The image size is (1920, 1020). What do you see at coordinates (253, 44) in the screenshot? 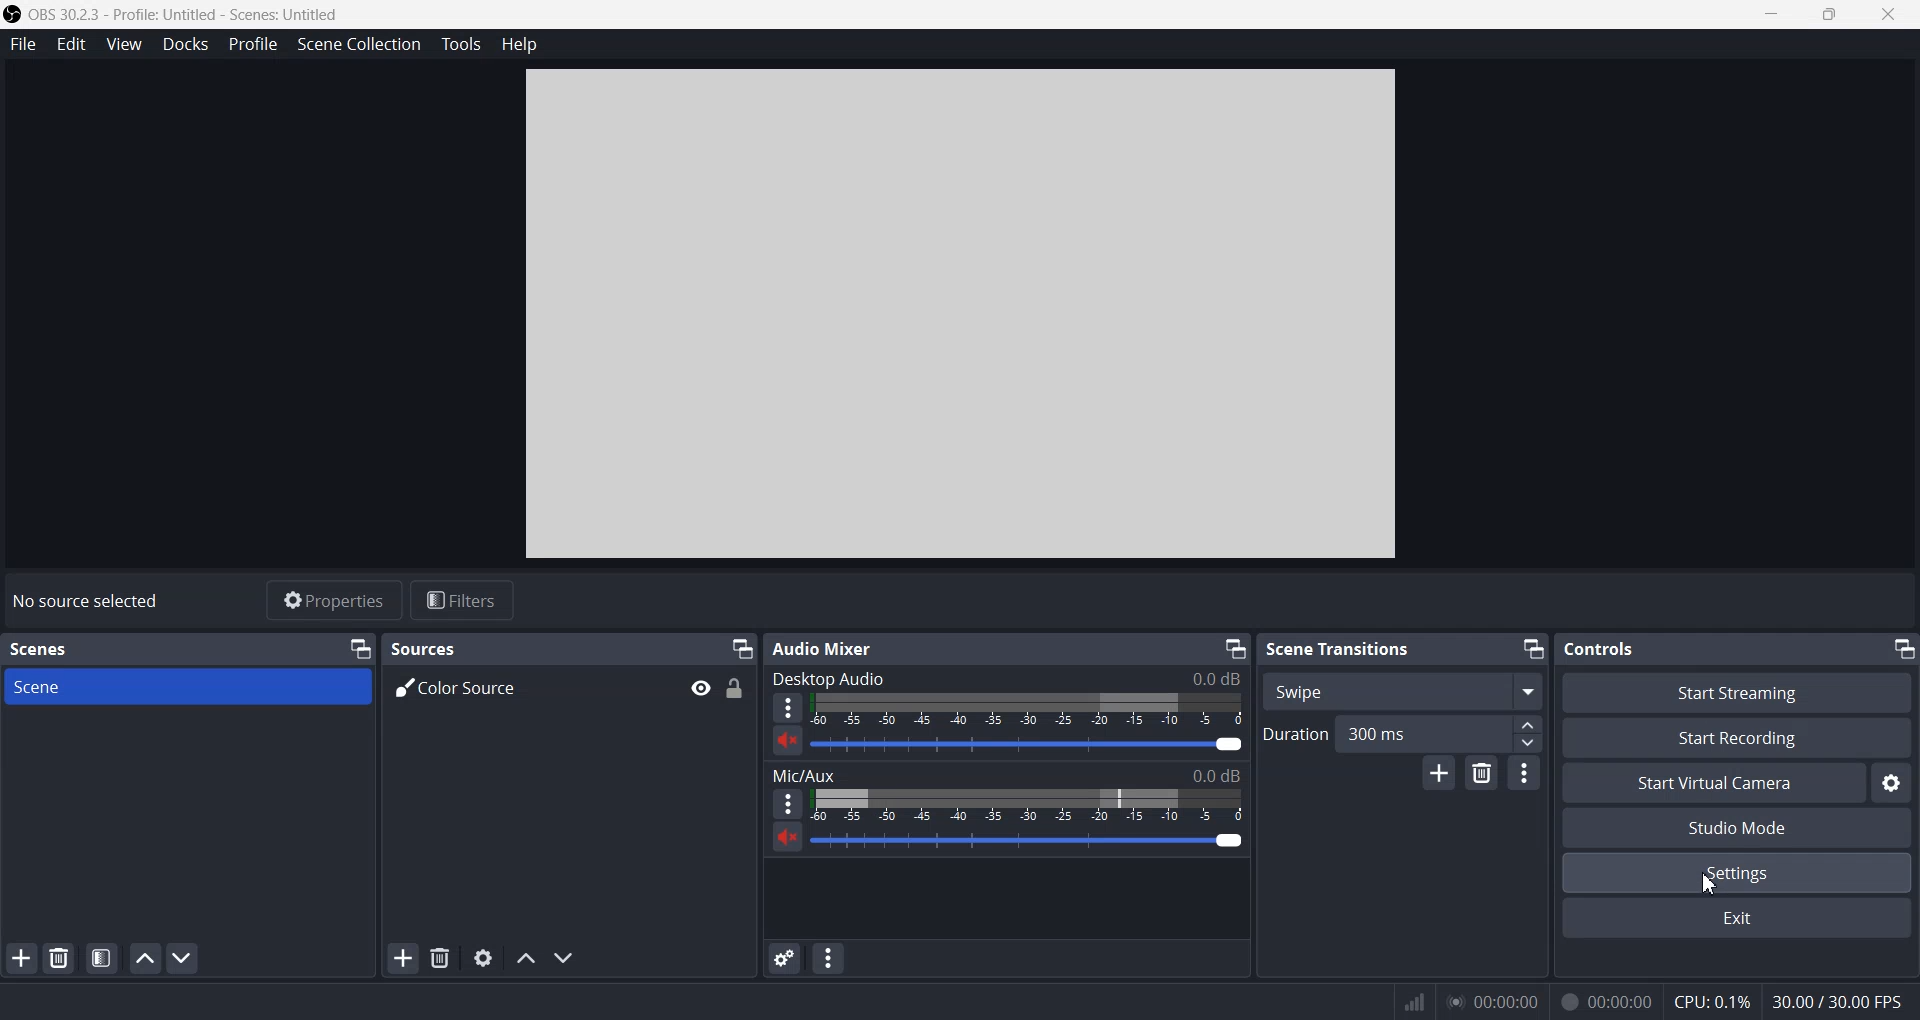
I see `Profile` at bounding box center [253, 44].